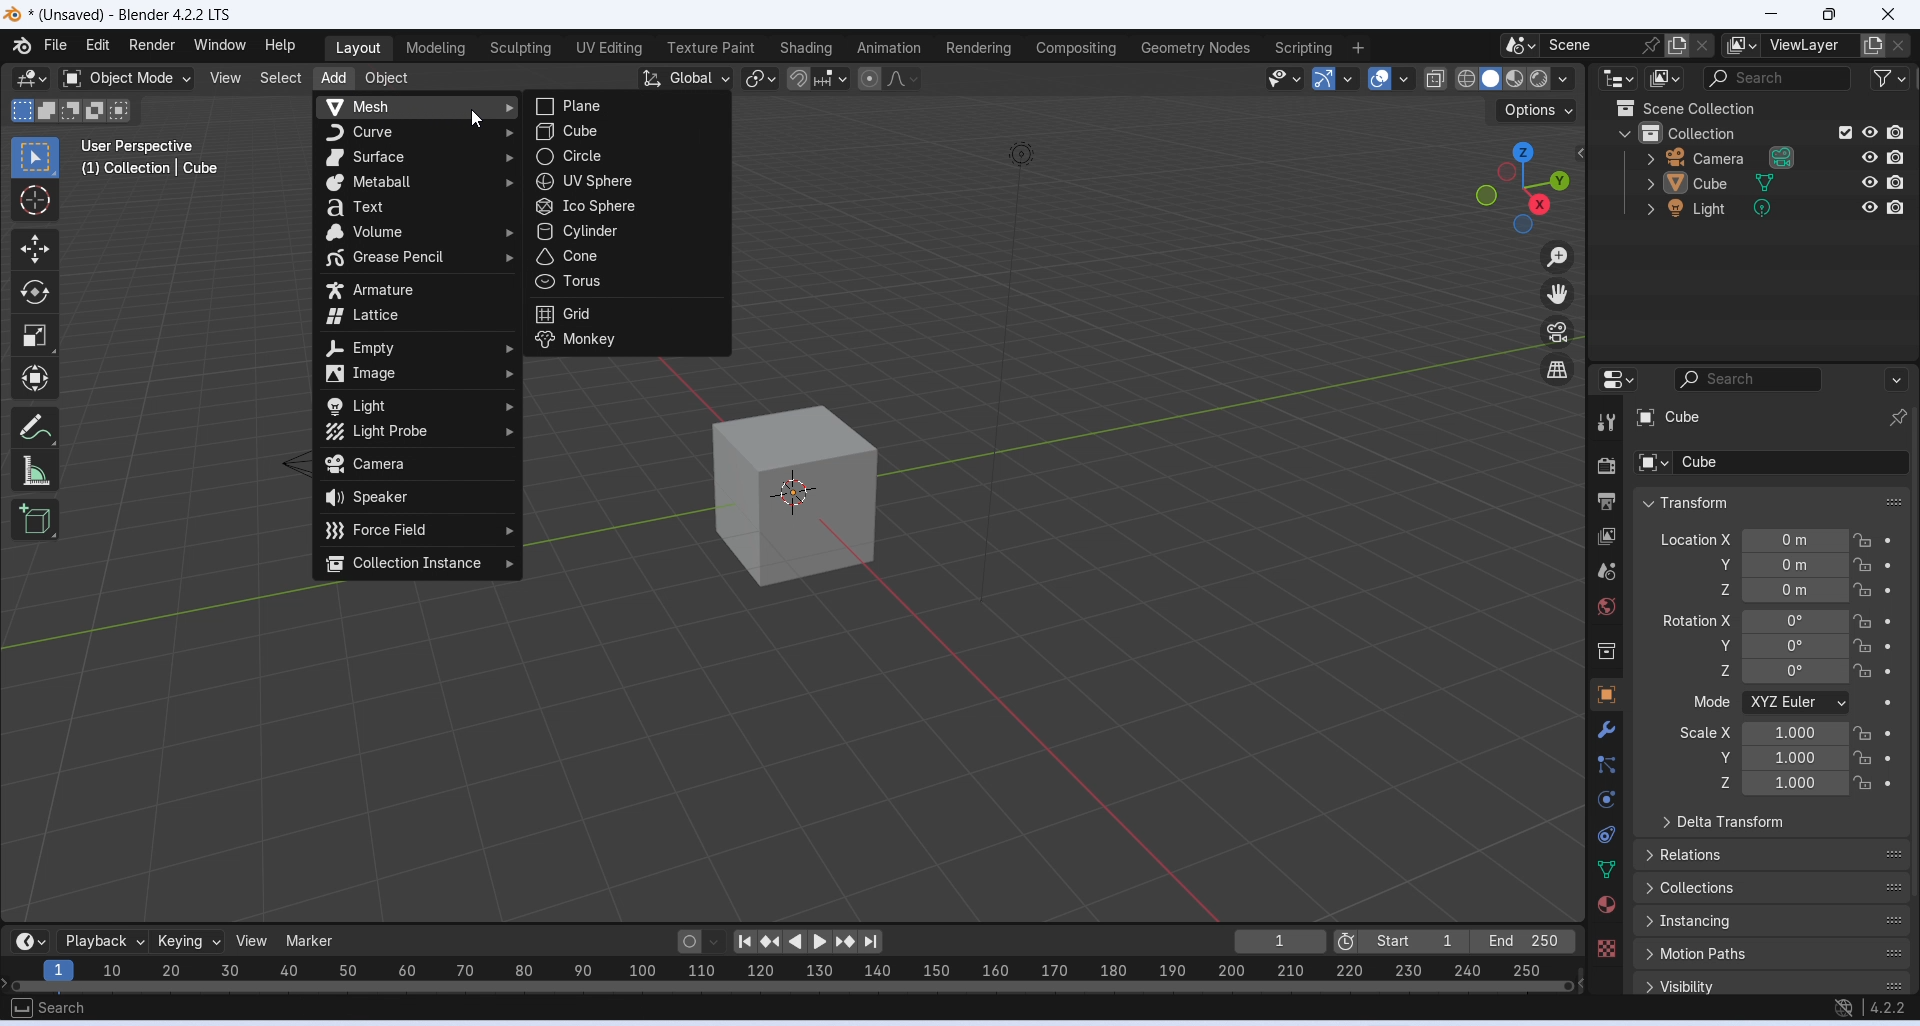 The height and width of the screenshot is (1026, 1920). Describe the element at coordinates (73, 110) in the screenshot. I see `Modes` at that location.